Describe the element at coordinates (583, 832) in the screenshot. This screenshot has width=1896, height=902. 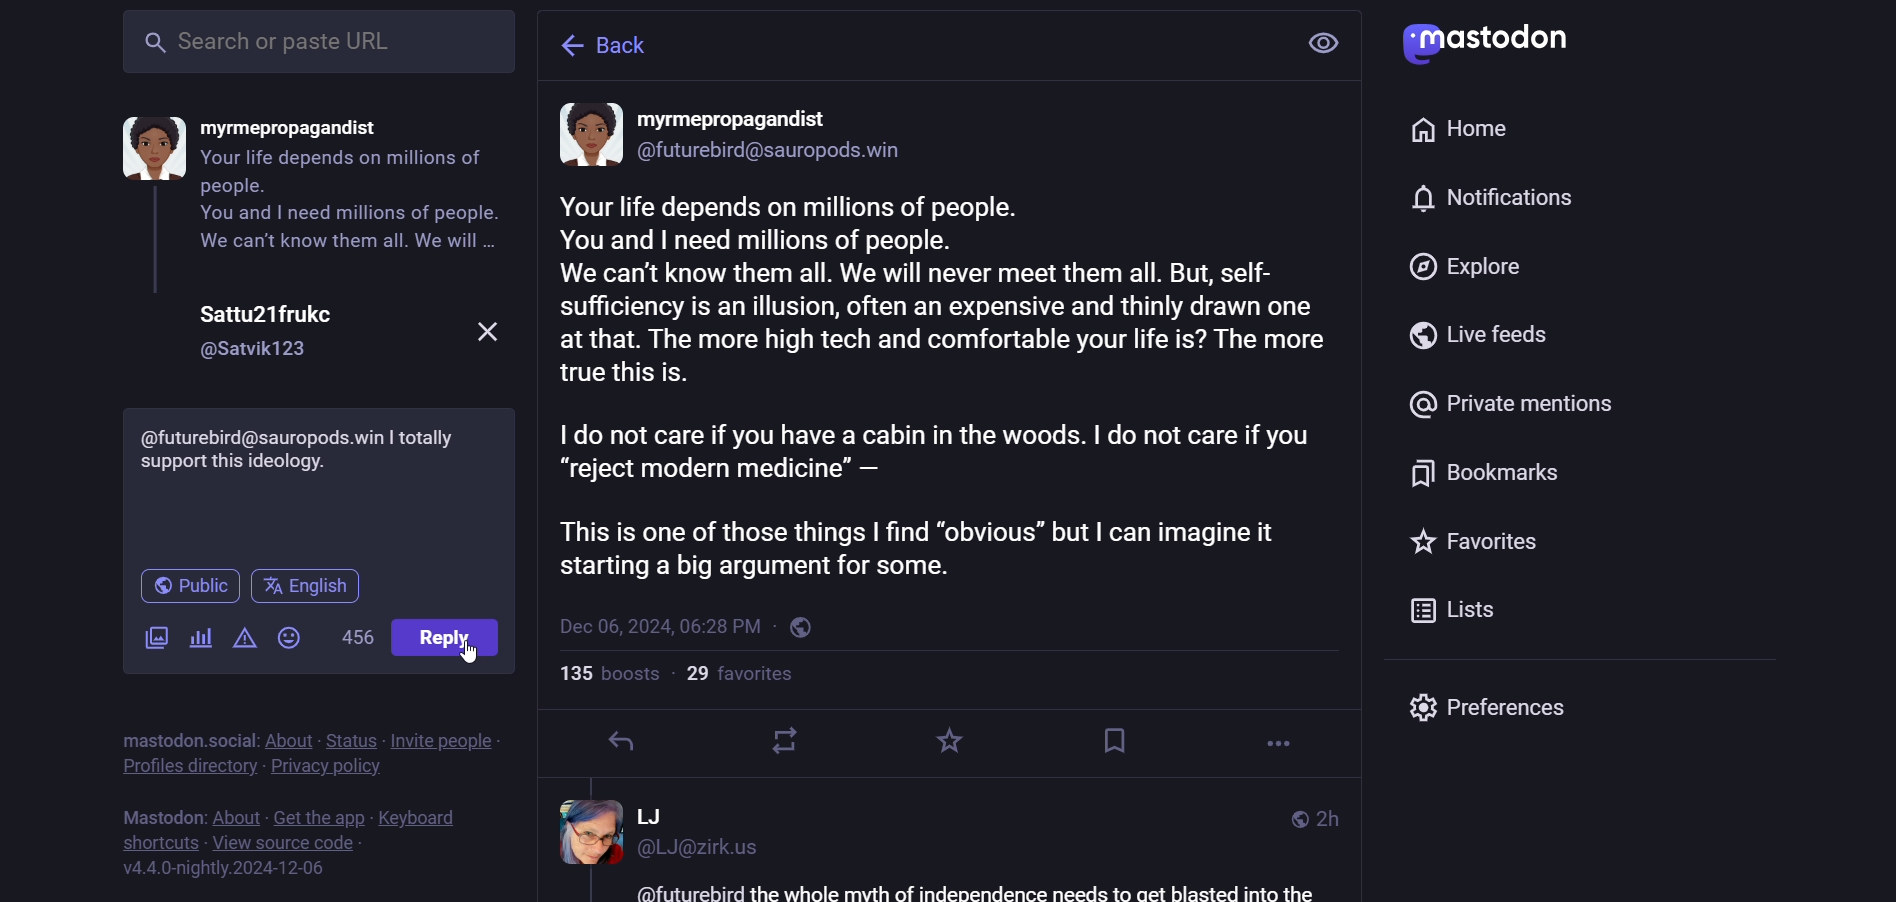
I see `display picture` at that location.